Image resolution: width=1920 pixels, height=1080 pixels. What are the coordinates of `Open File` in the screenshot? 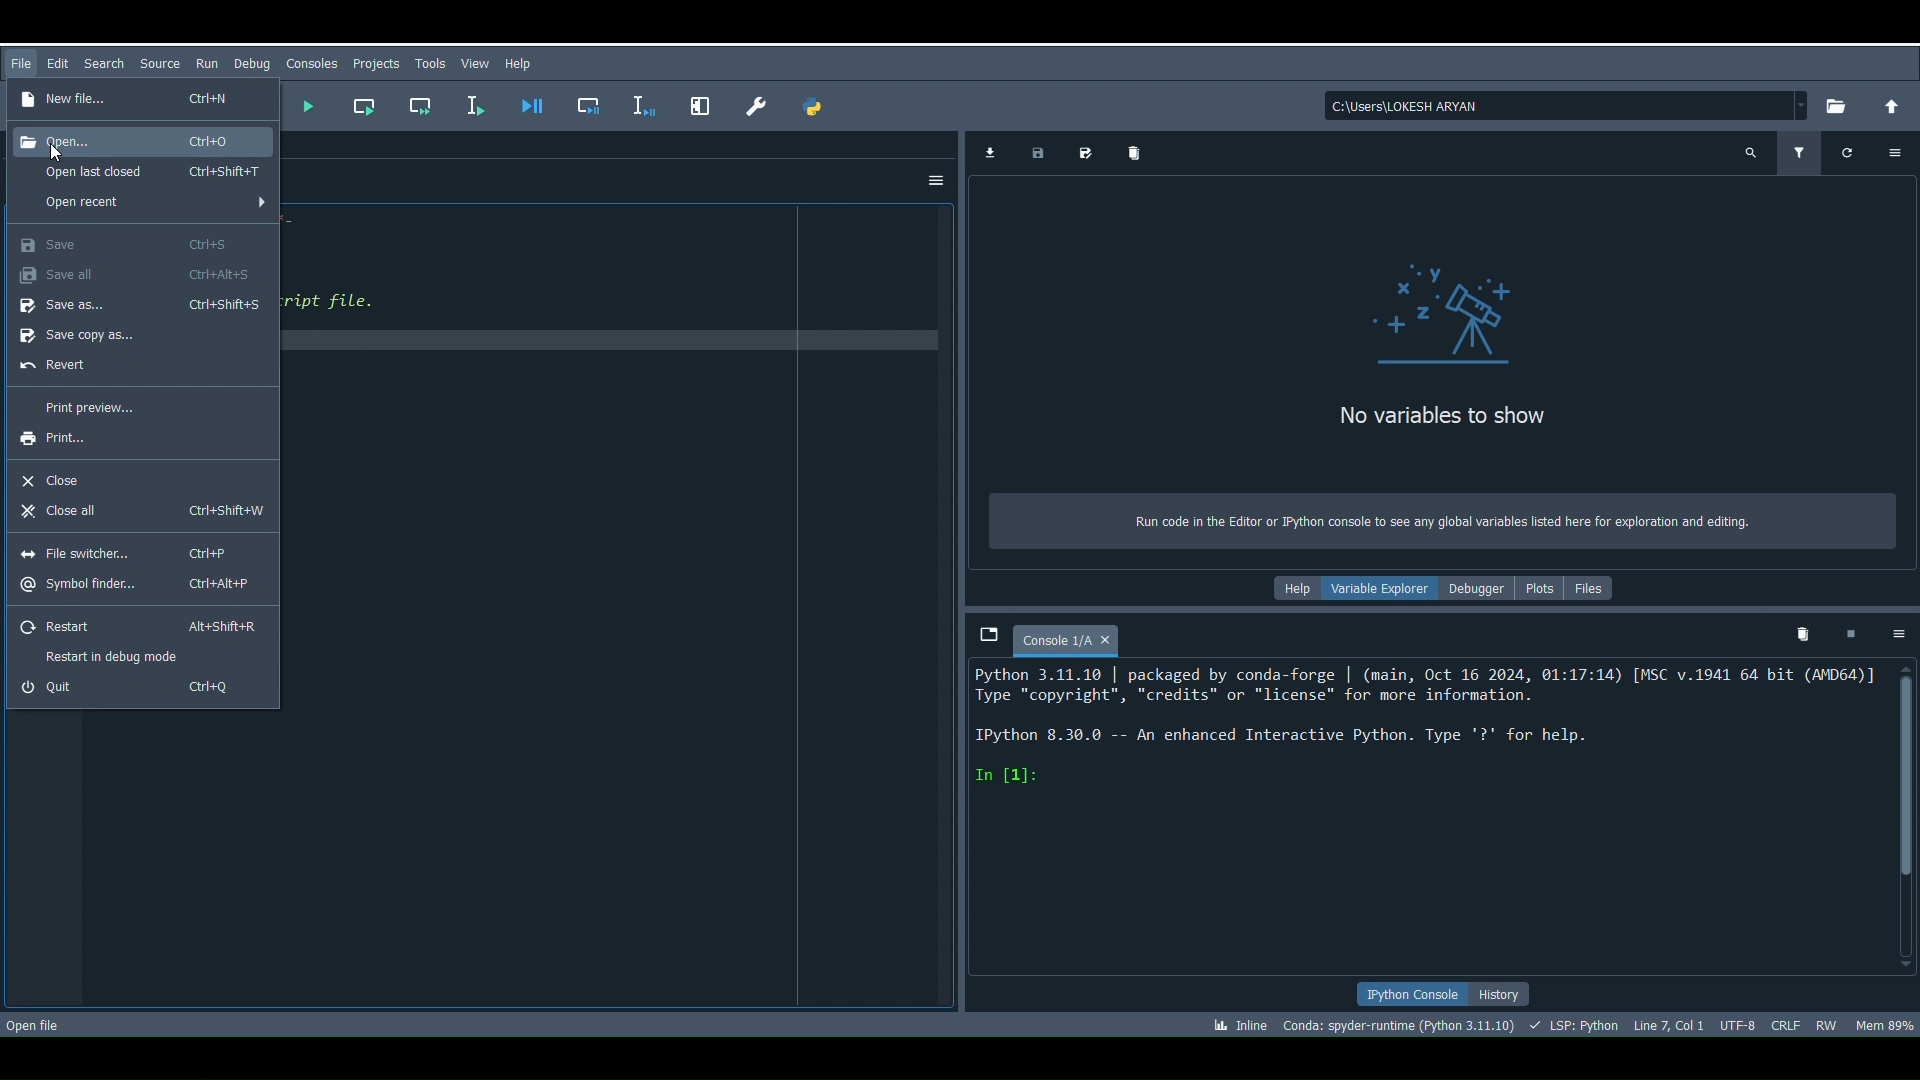 It's located at (33, 1023).